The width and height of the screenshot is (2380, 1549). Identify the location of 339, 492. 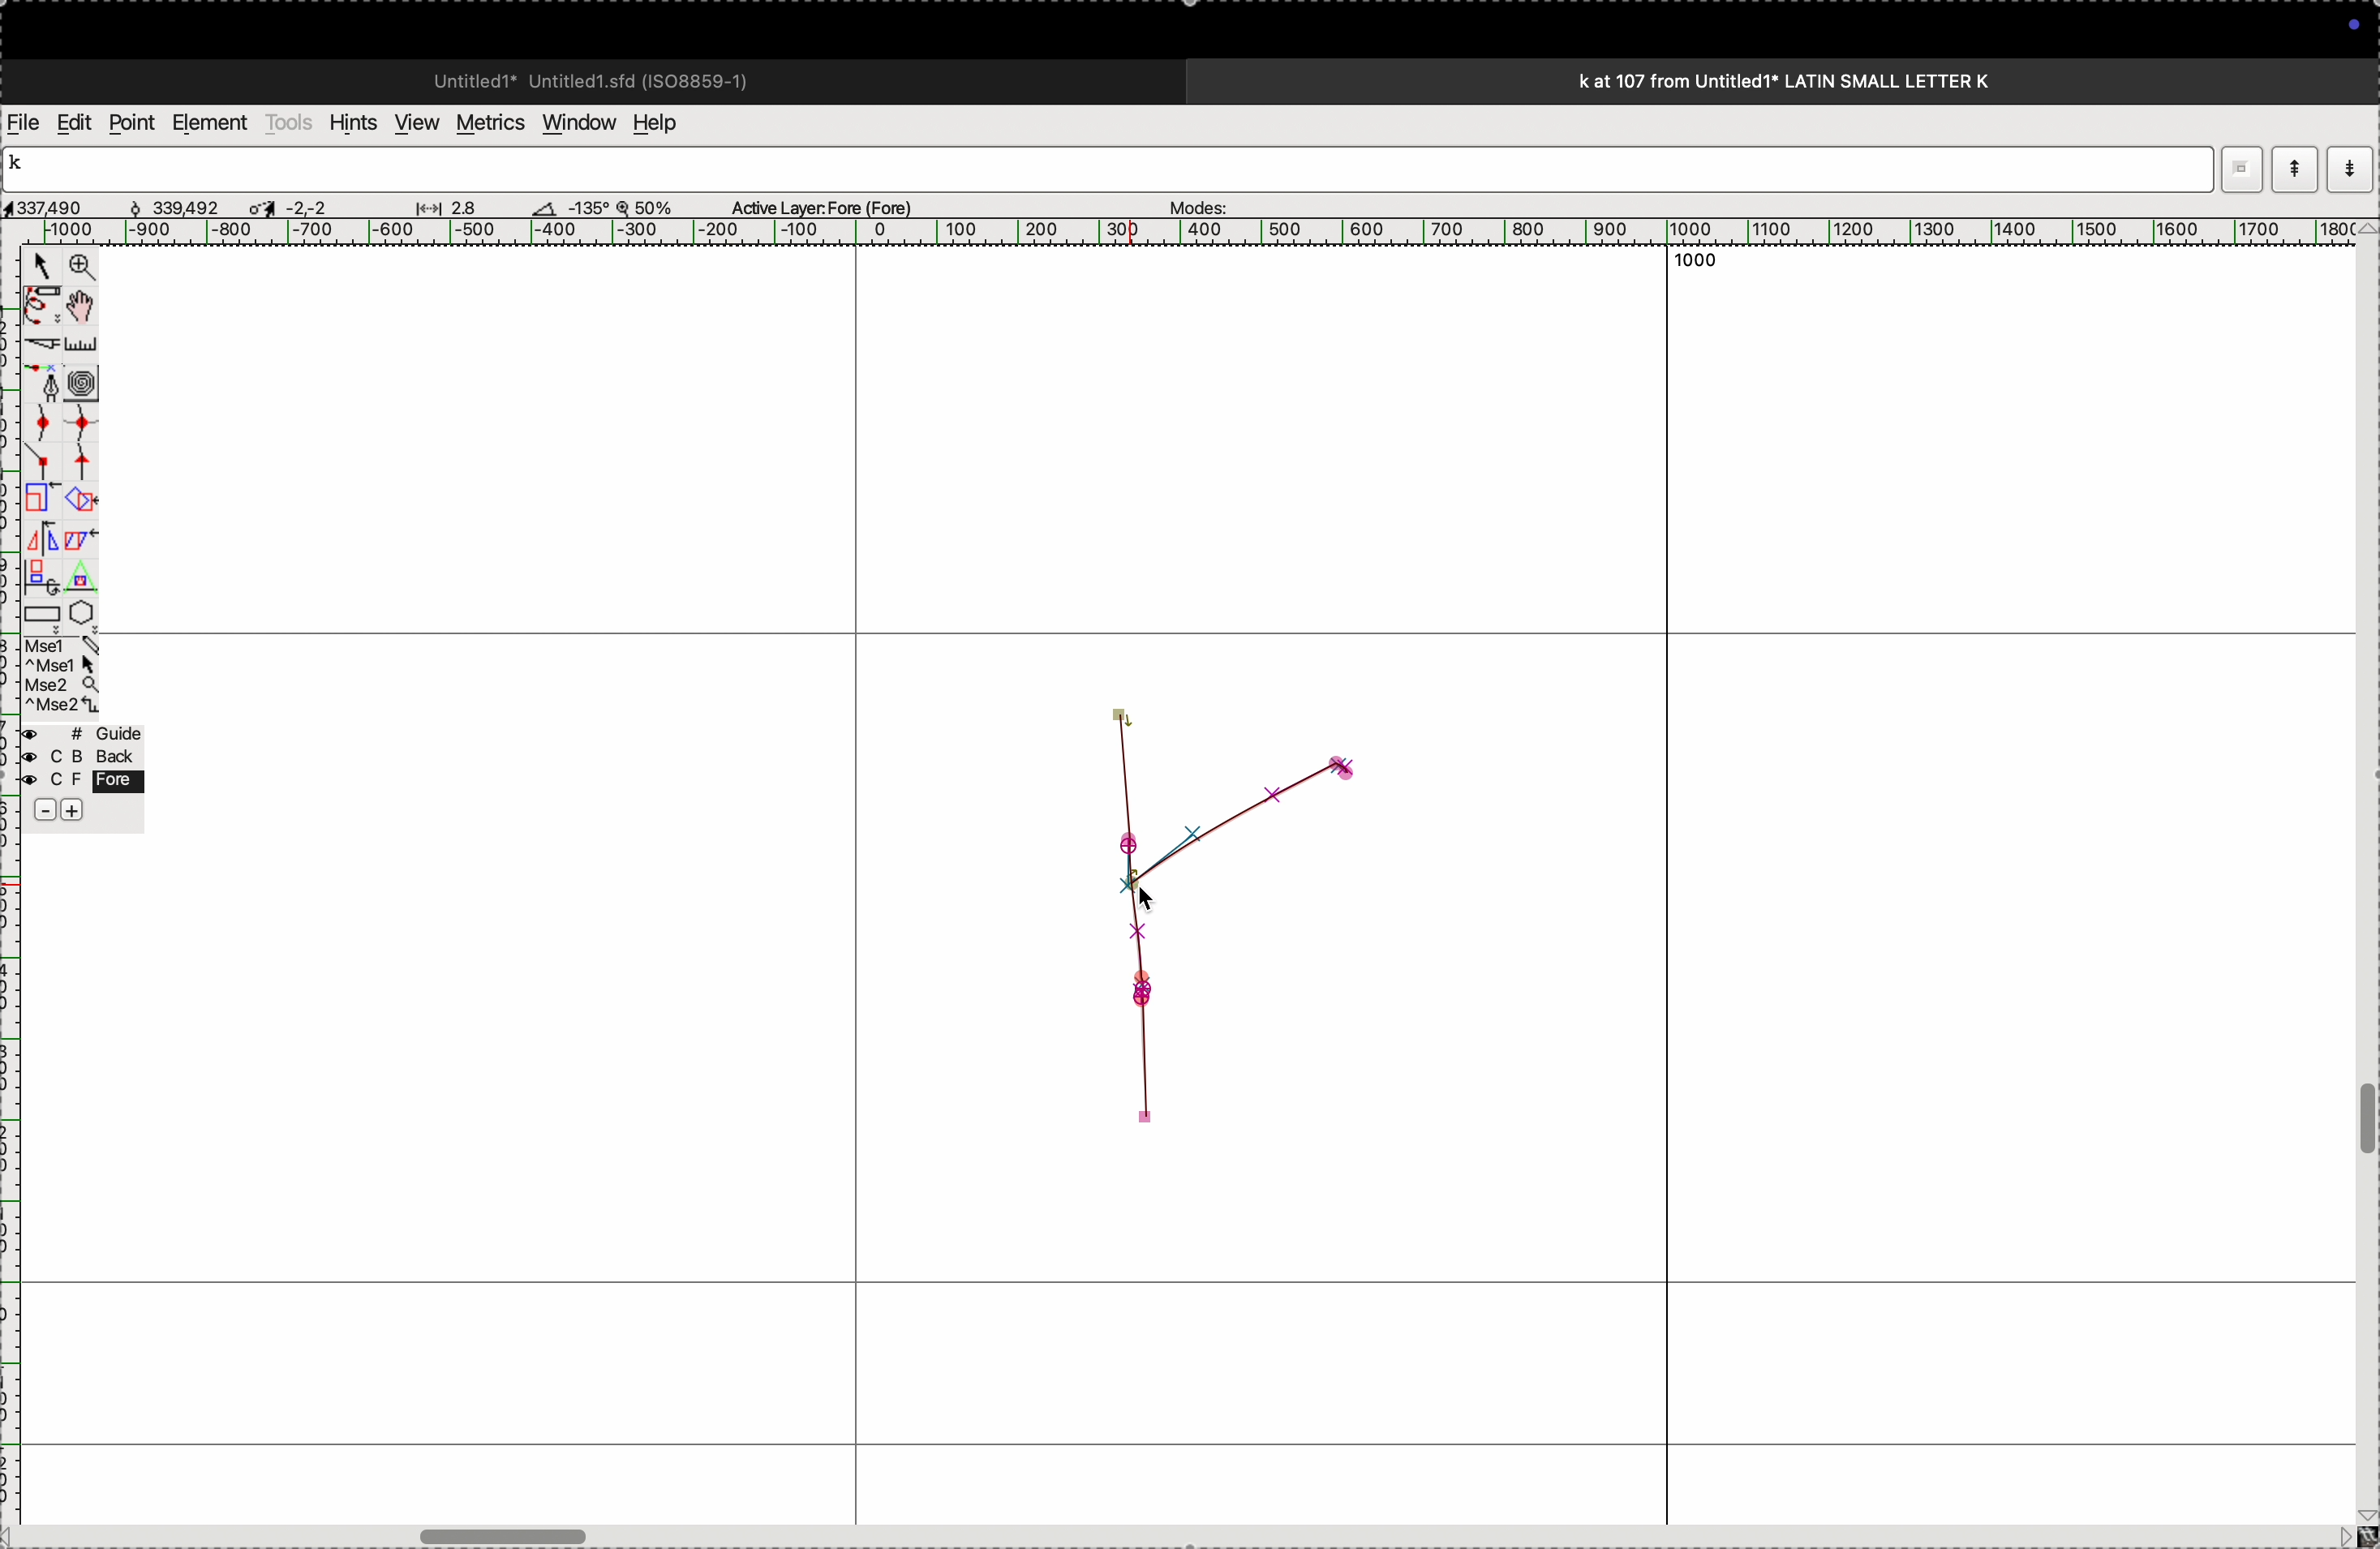
(189, 204).